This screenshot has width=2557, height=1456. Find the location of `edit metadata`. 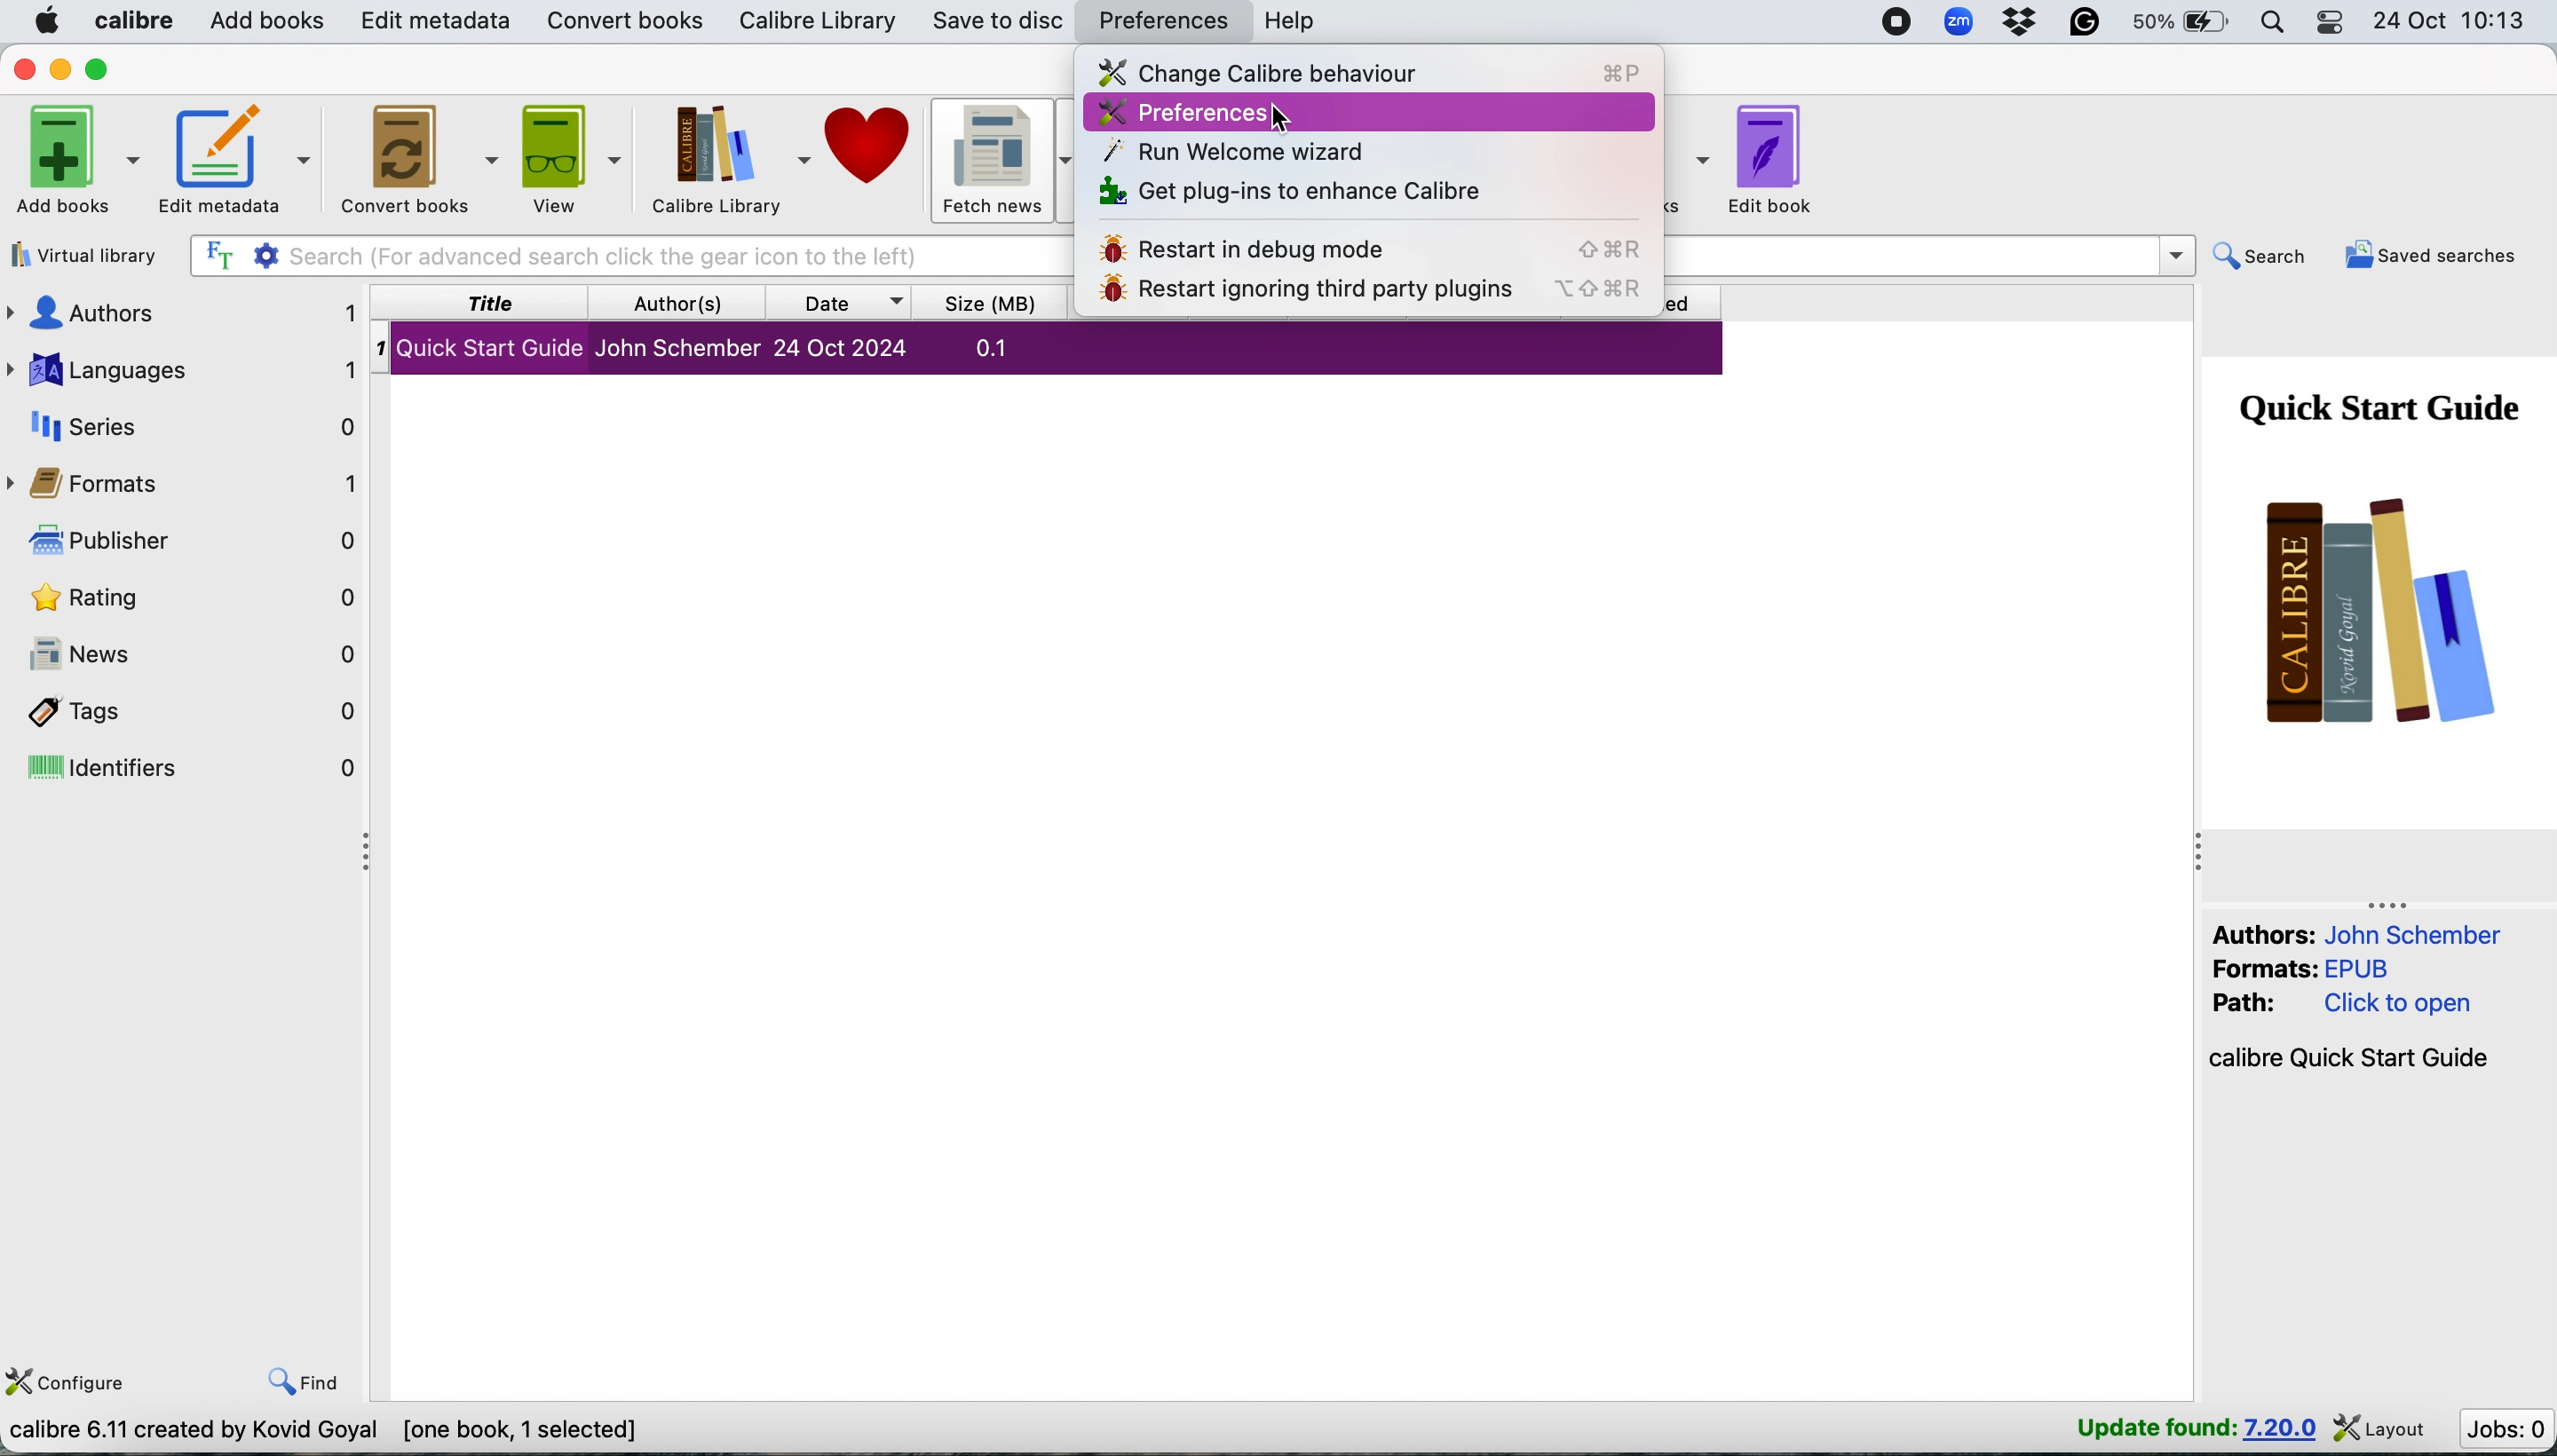

edit metadata is located at coordinates (433, 23).